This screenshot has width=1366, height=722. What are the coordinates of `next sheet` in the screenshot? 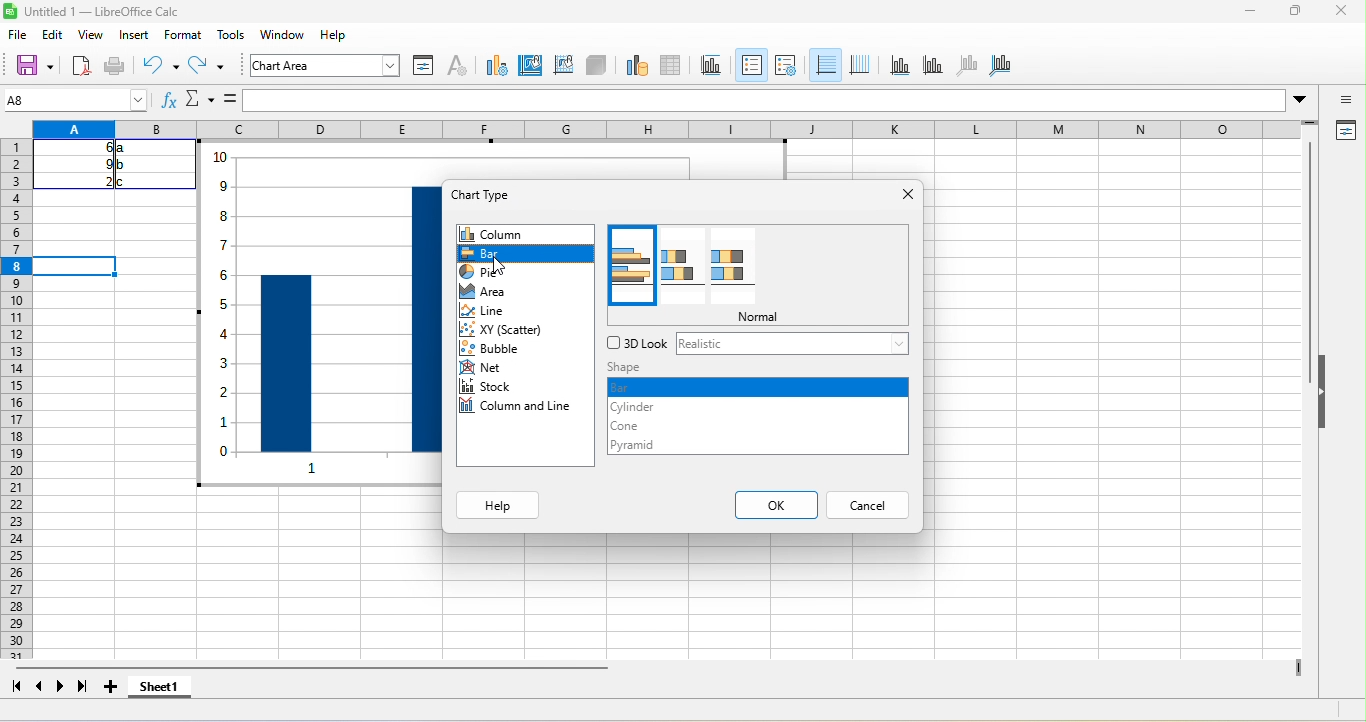 It's located at (59, 688).